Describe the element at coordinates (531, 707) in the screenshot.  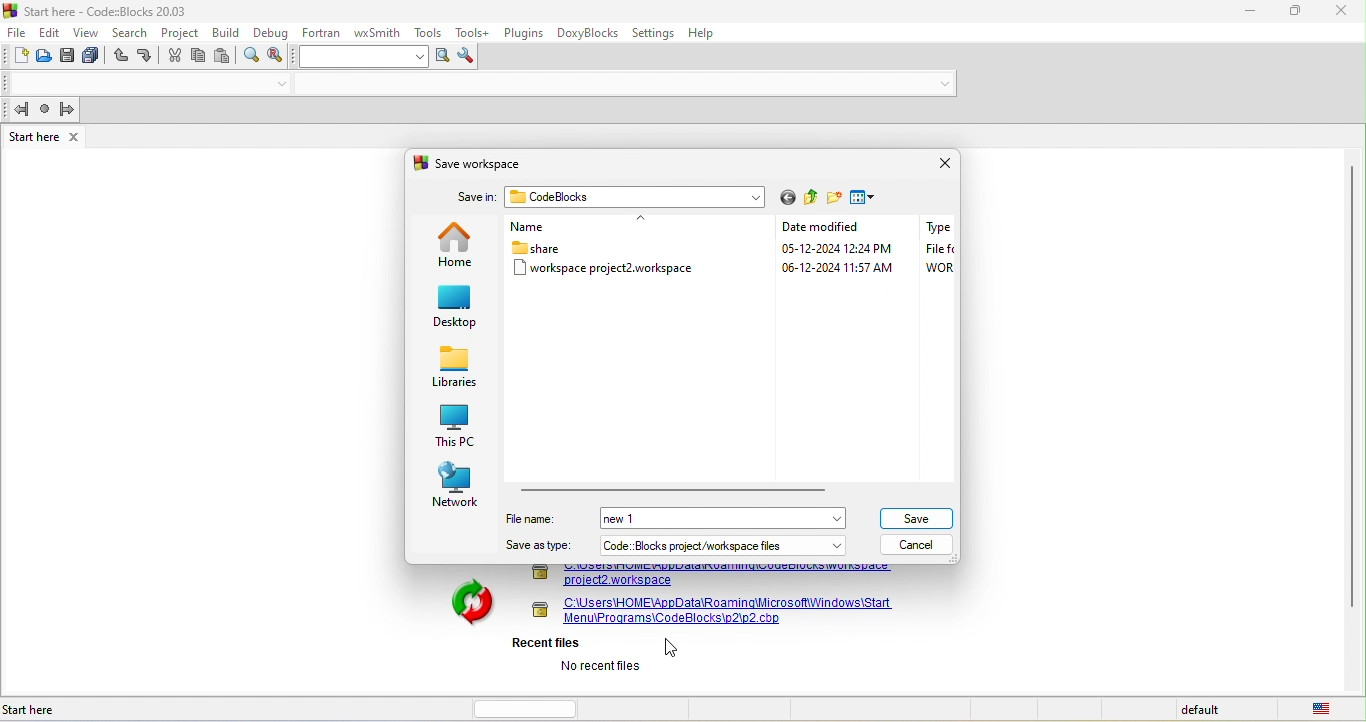
I see `horizontal scroll bar` at that location.